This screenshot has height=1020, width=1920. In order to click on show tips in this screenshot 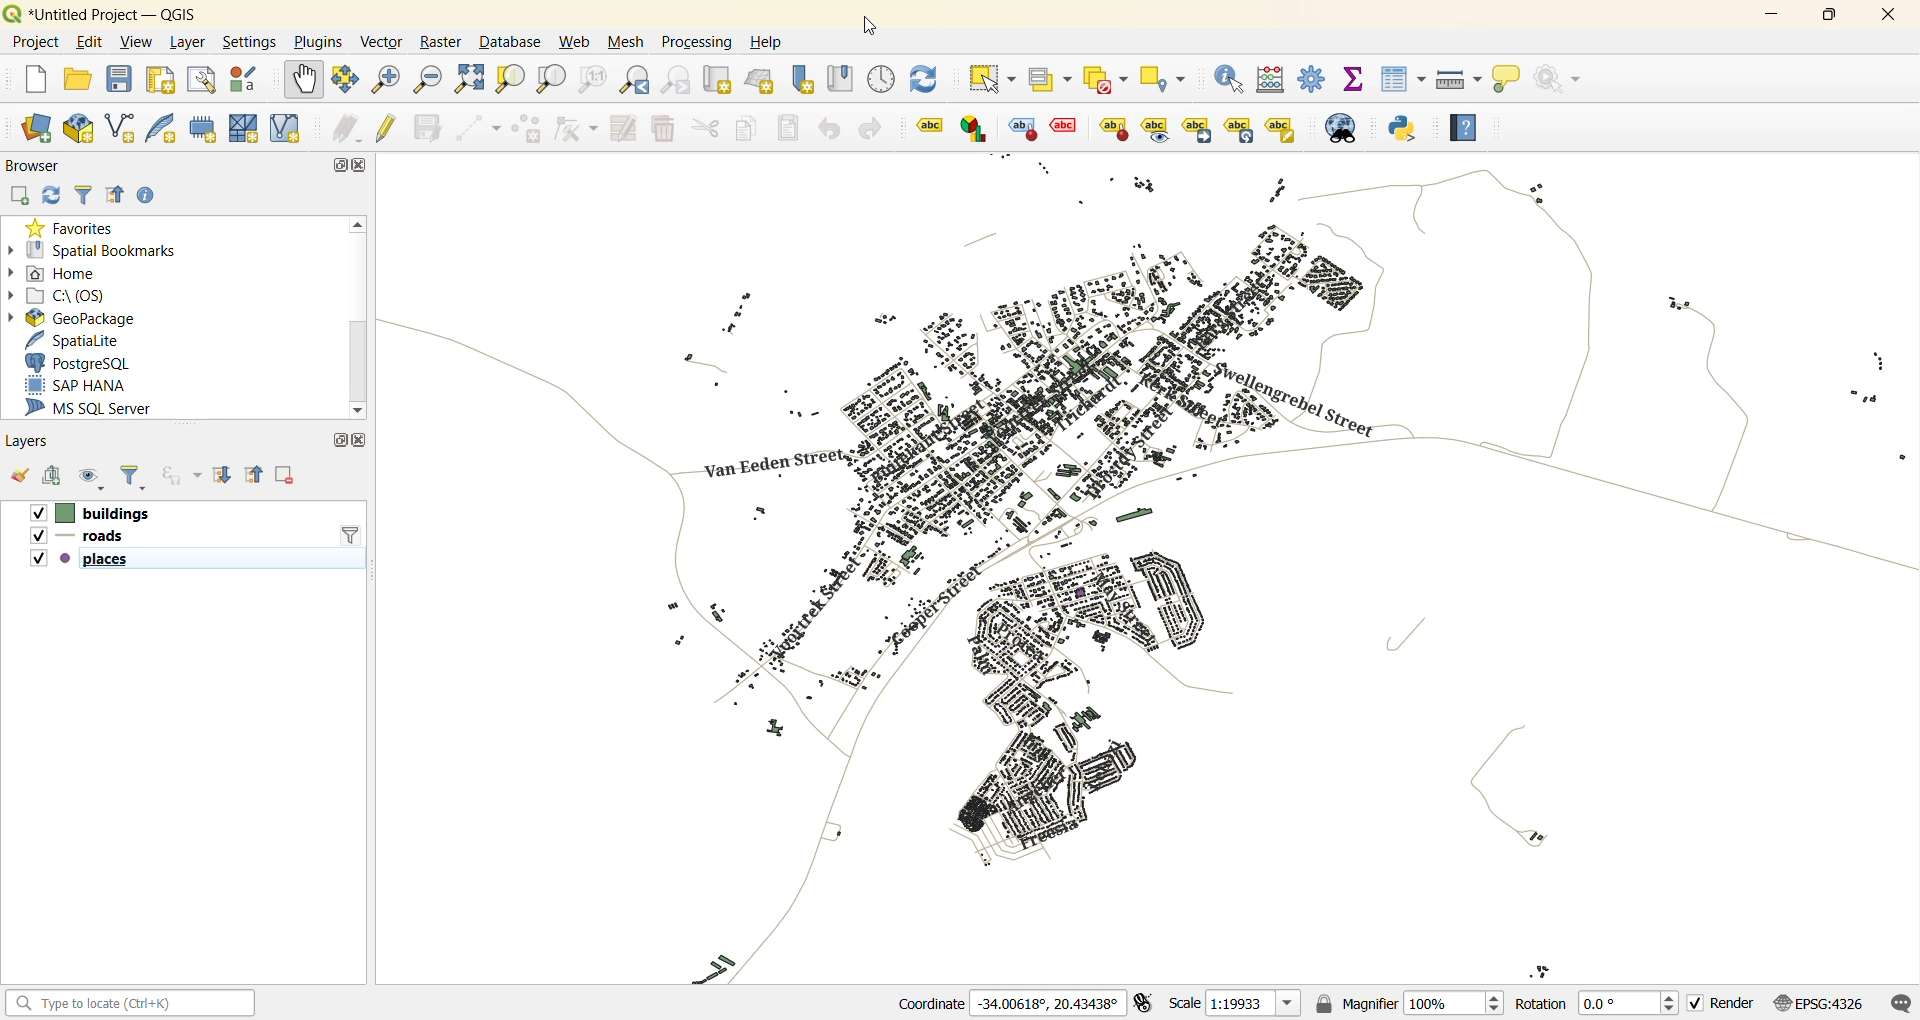, I will do `click(1506, 81)`.